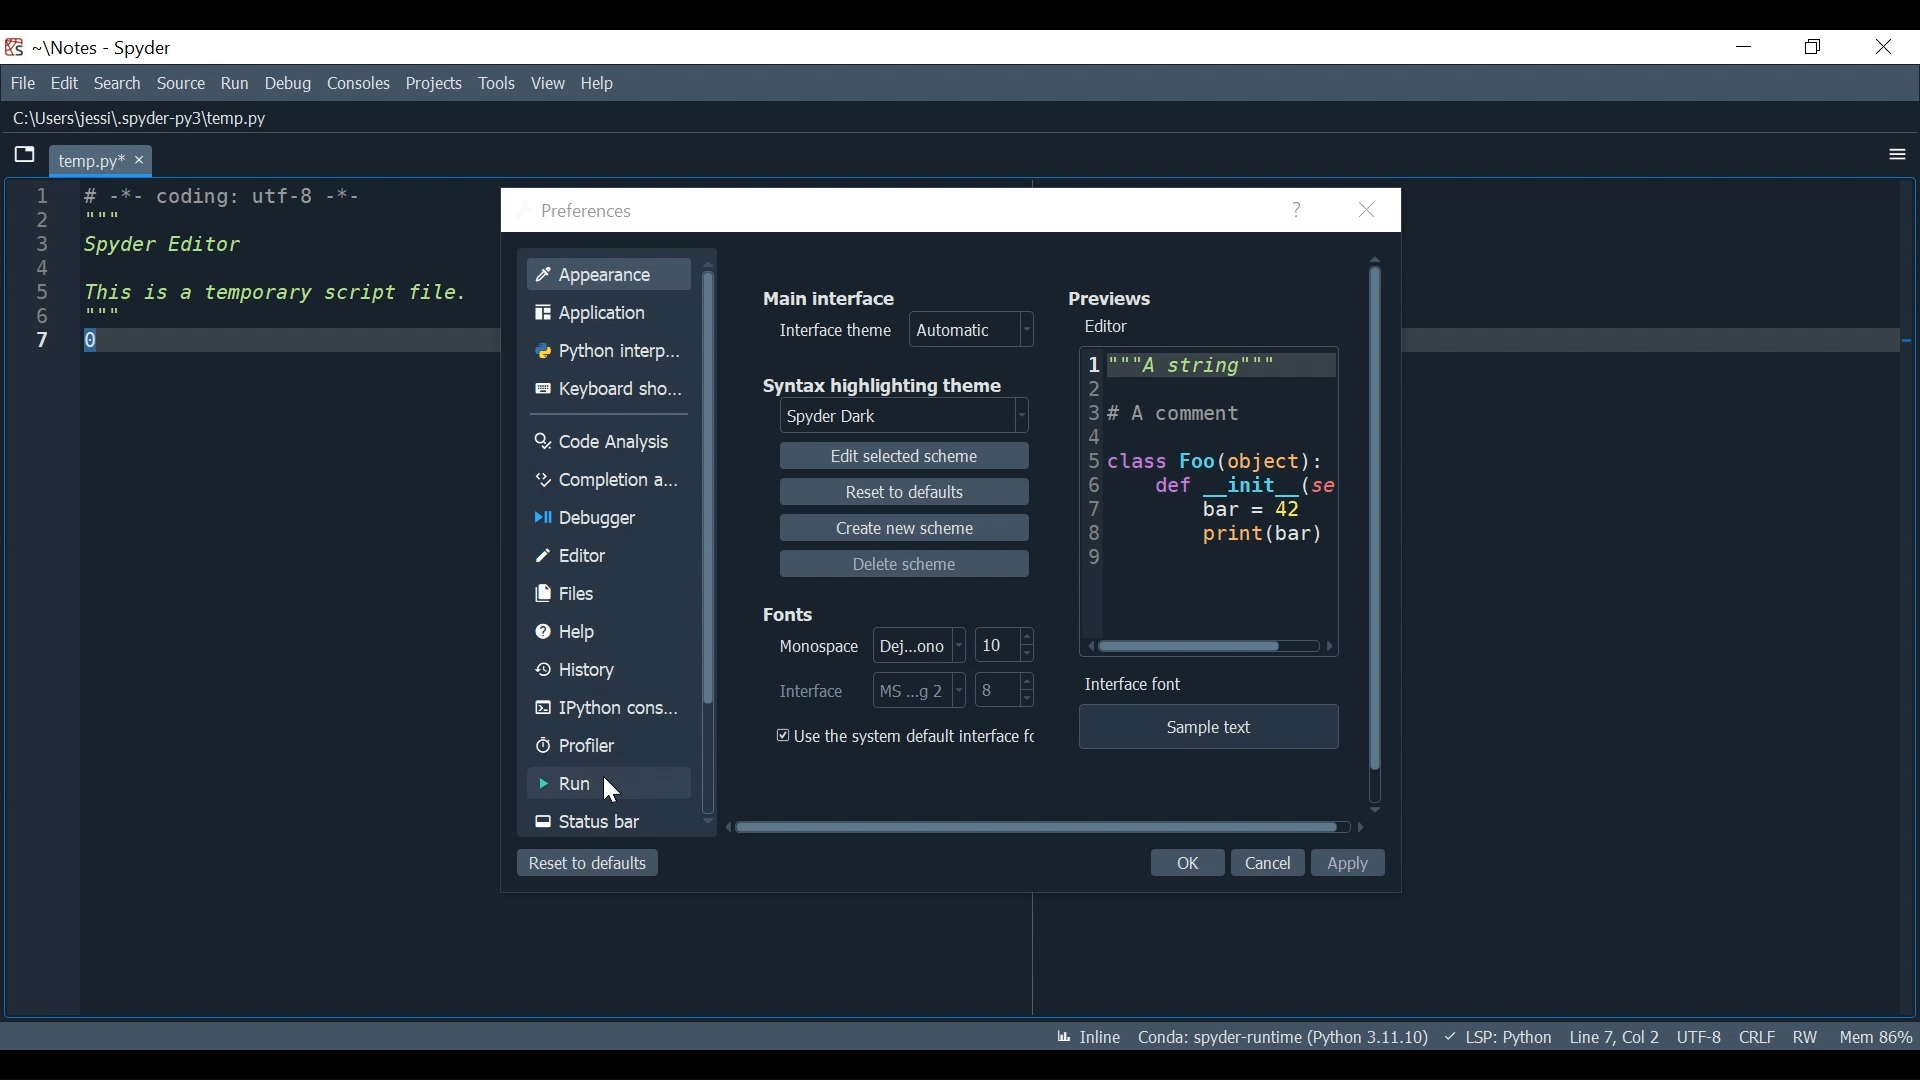 This screenshot has height=1080, width=1920. I want to click on Select Syntax highlighting theme, so click(893, 418).